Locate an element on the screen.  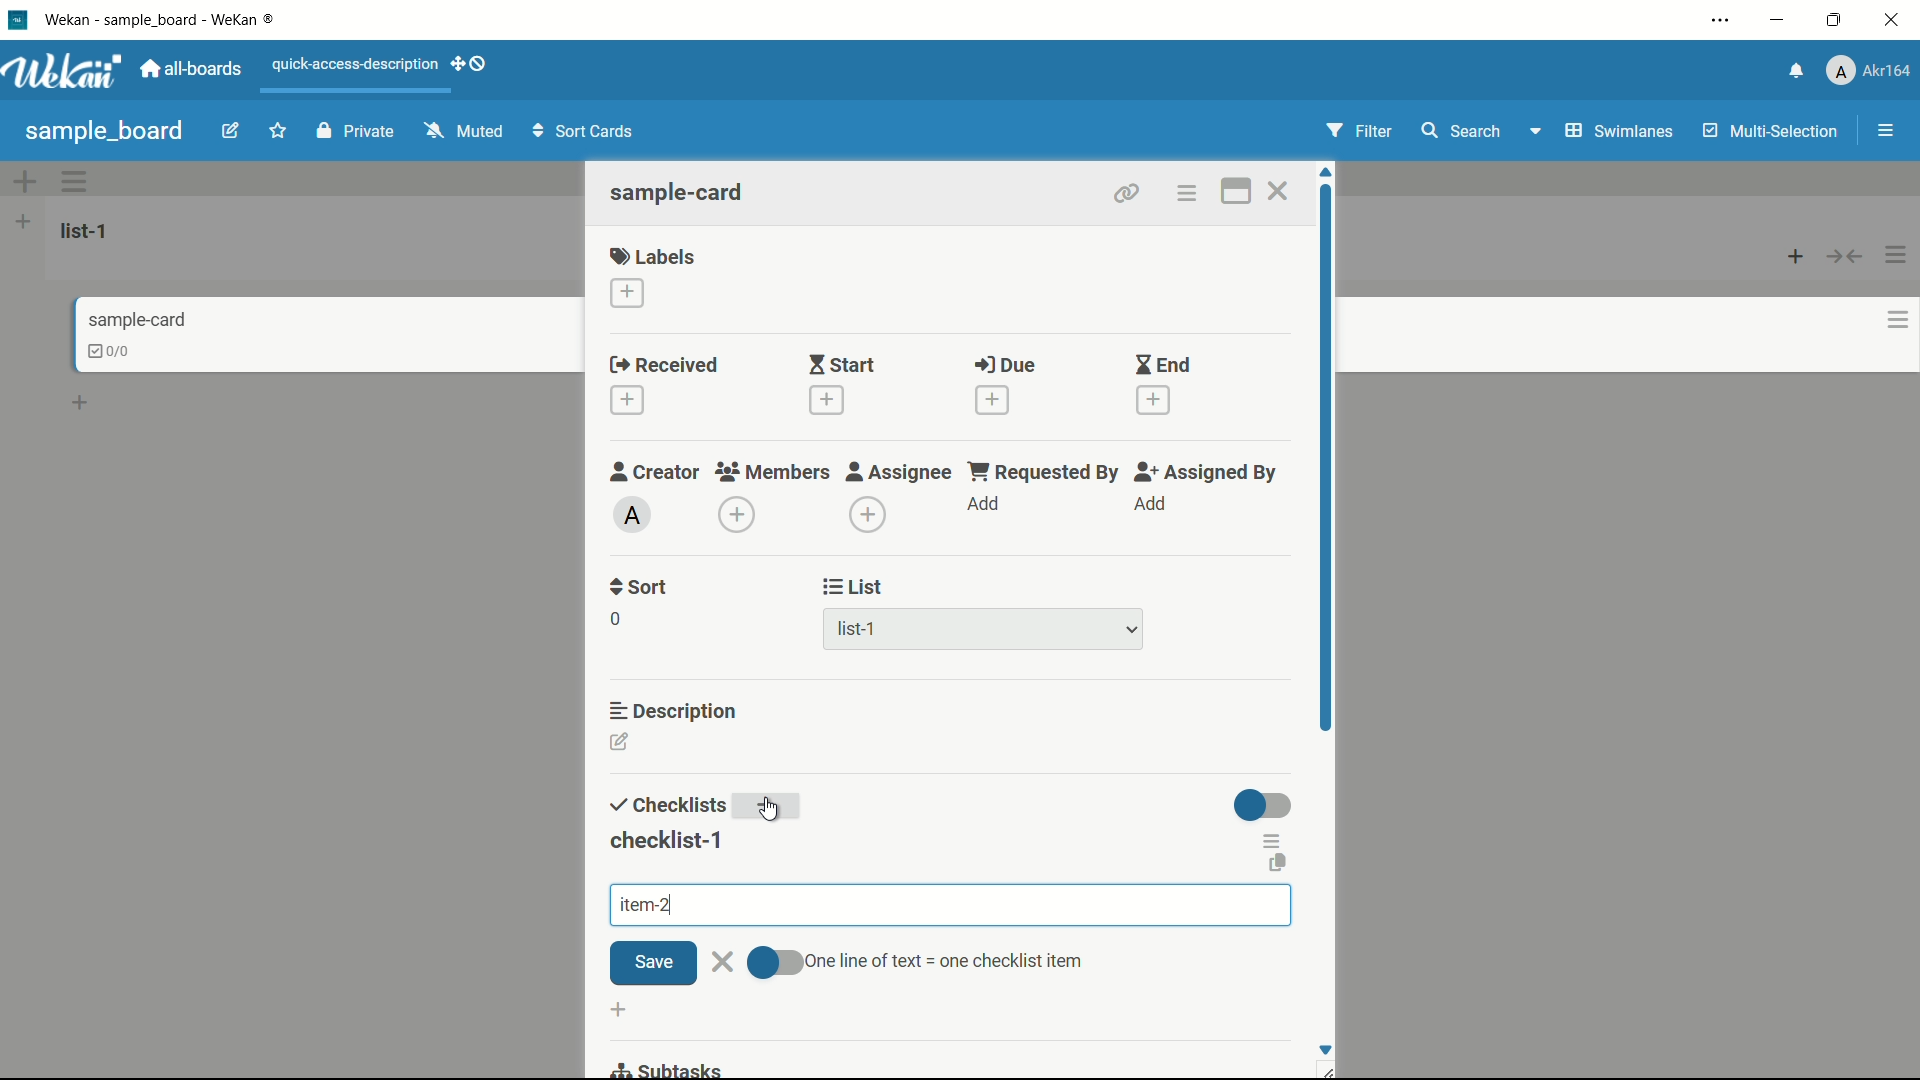
scroll down is located at coordinates (1324, 1049).